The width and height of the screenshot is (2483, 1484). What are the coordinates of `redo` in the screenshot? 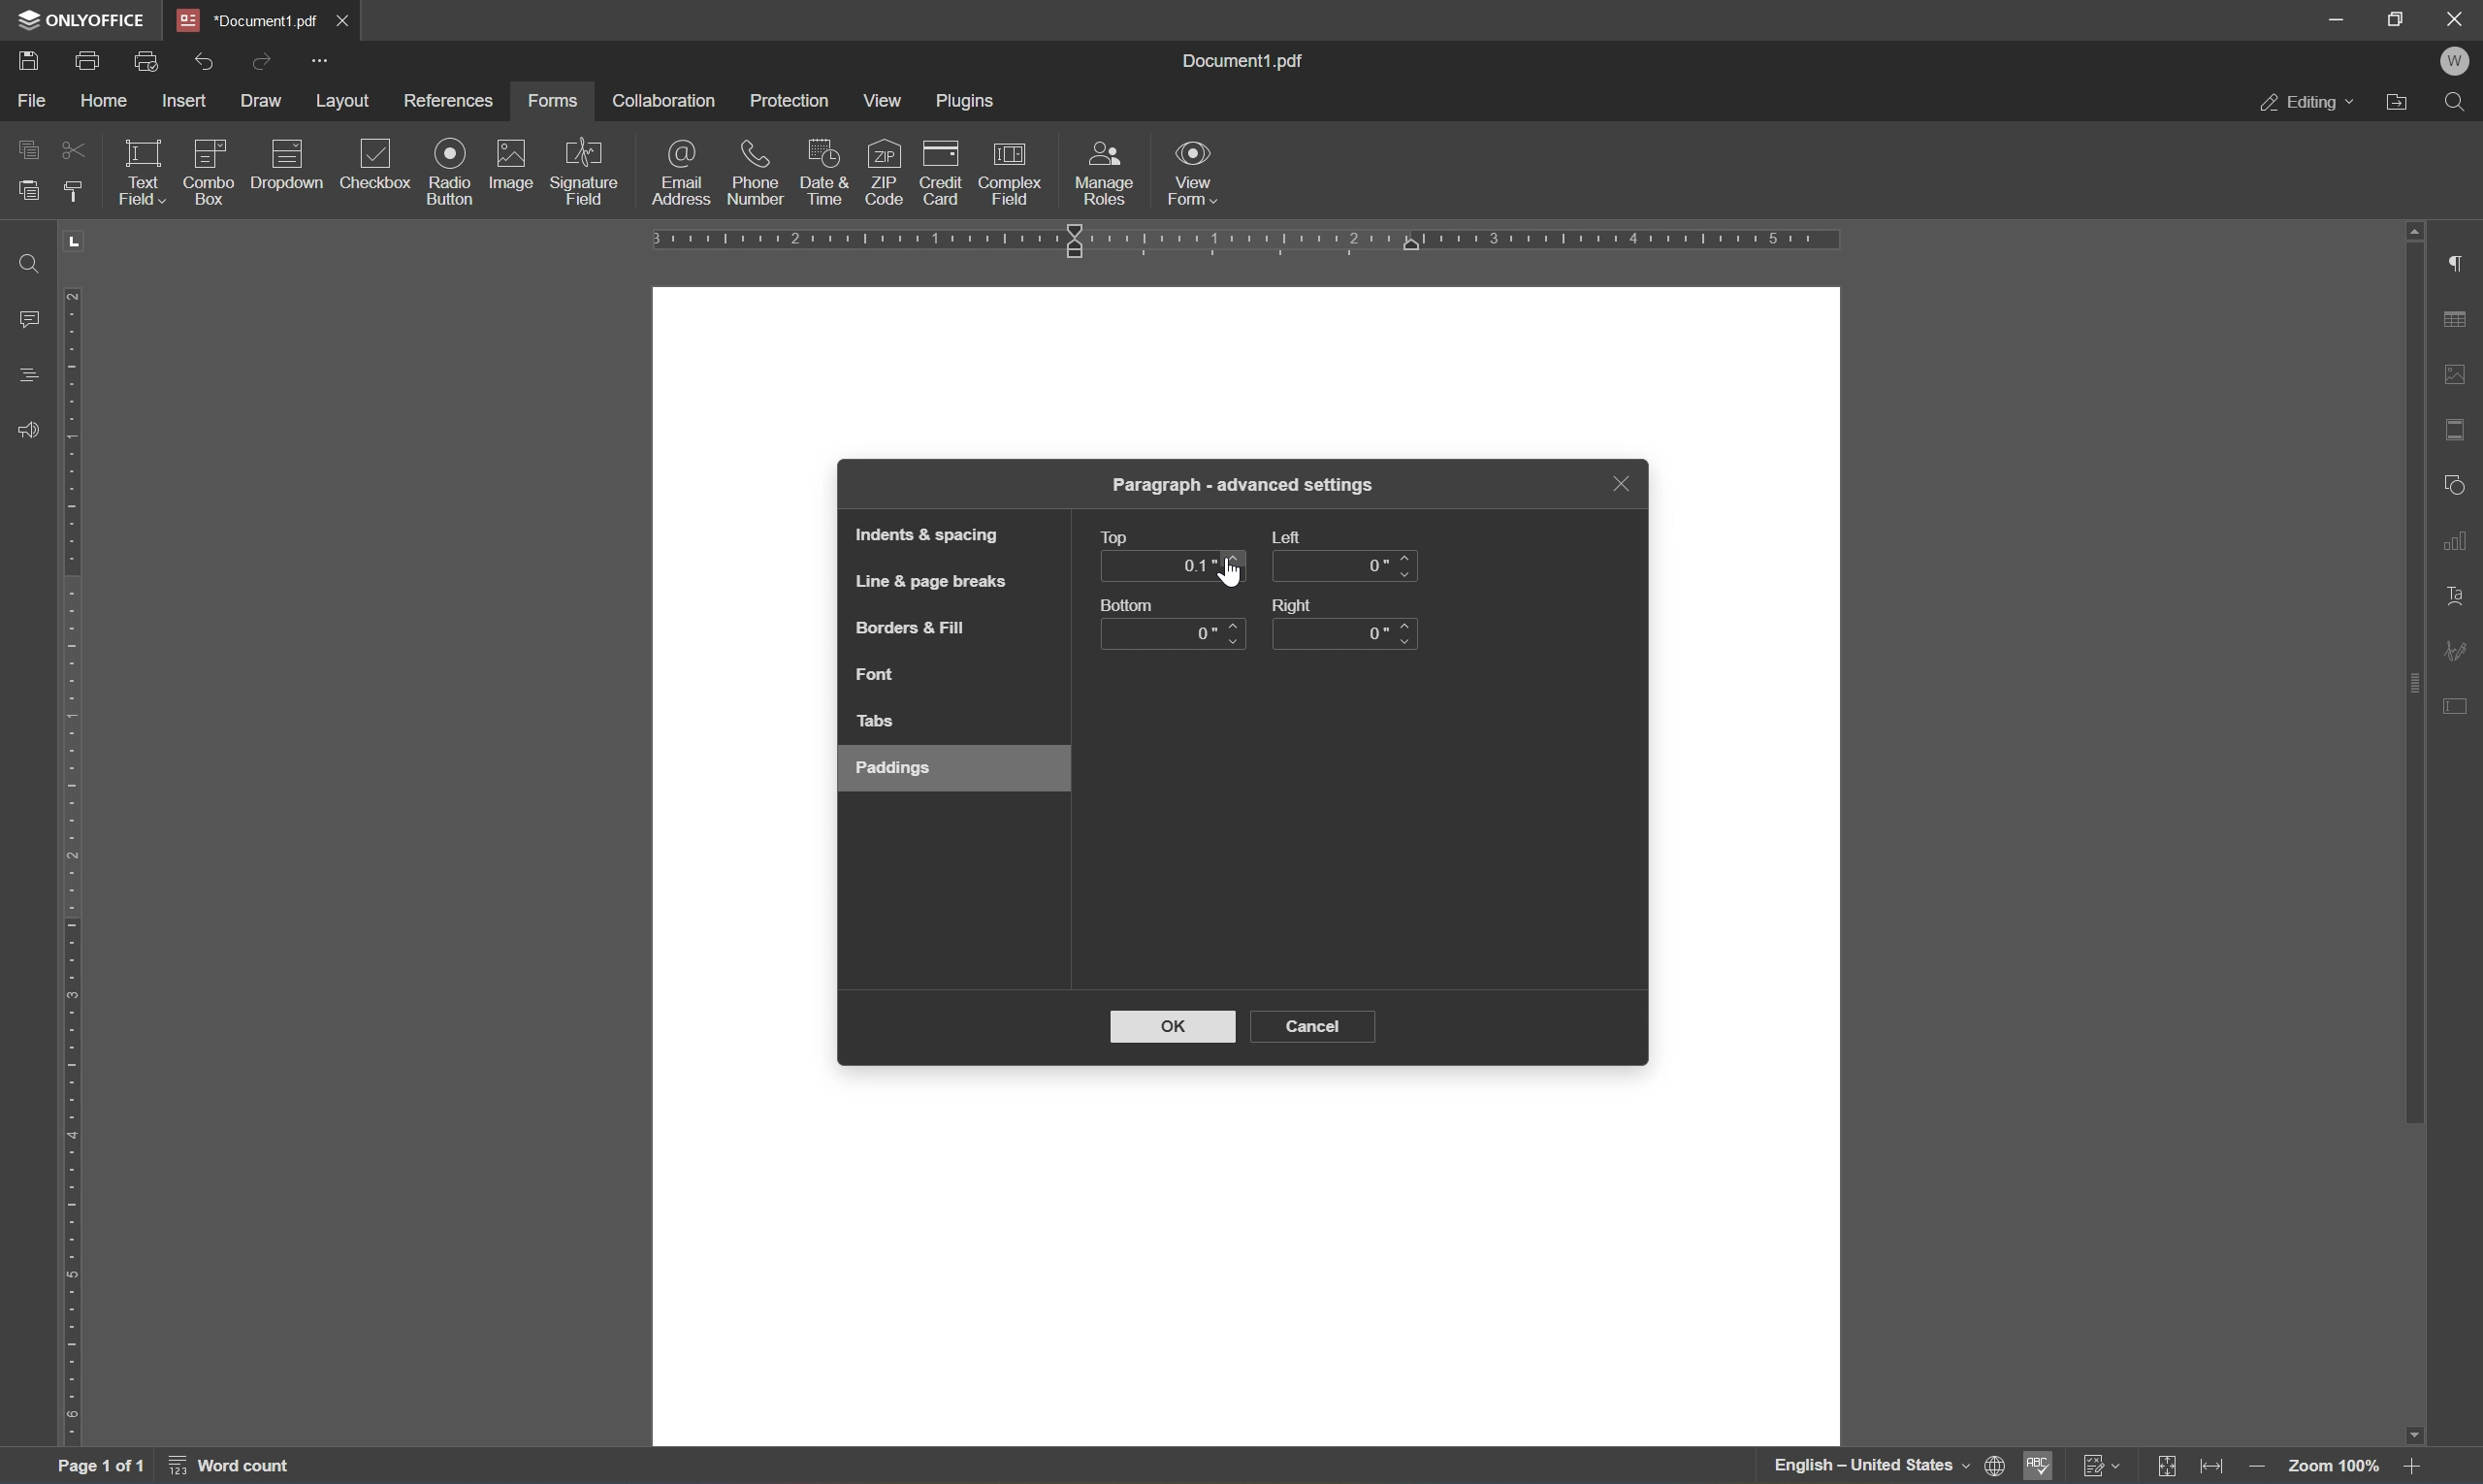 It's located at (259, 60).